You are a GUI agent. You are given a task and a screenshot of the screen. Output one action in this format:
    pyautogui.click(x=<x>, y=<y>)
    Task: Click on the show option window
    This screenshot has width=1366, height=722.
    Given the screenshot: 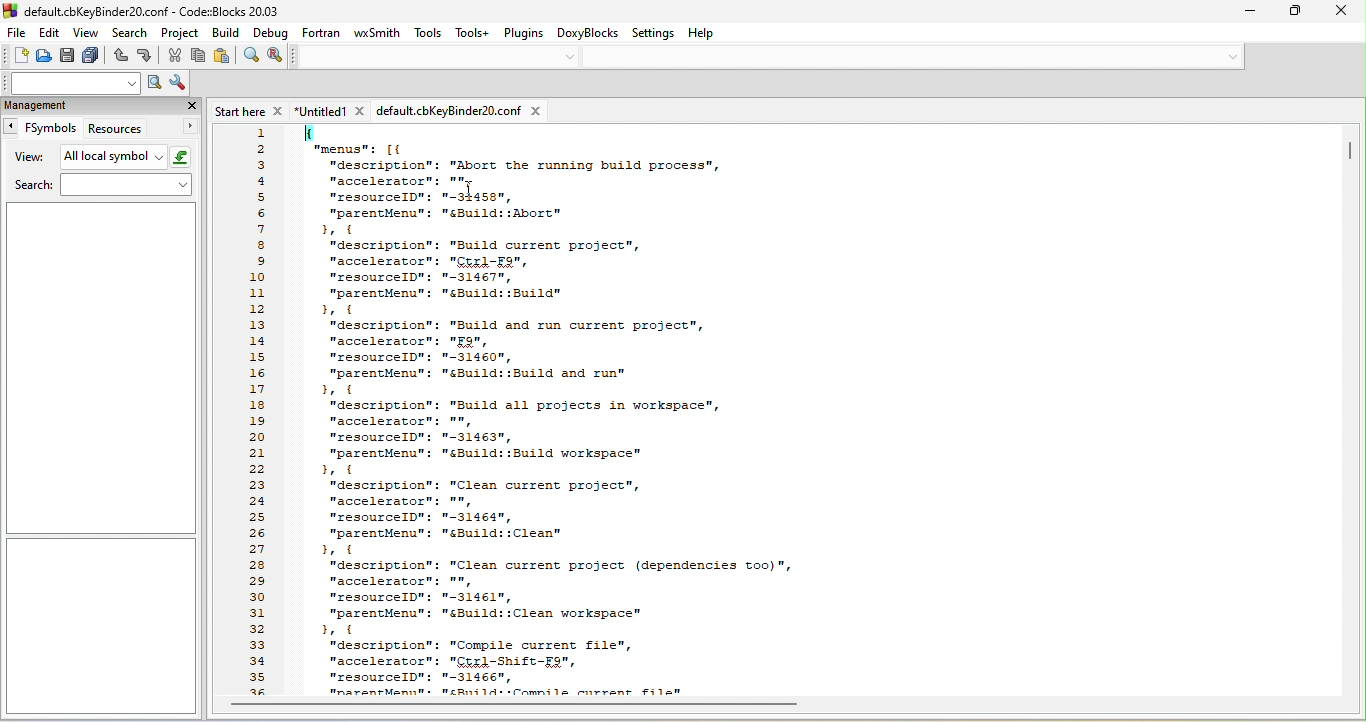 What is the action you would take?
    pyautogui.click(x=178, y=84)
    